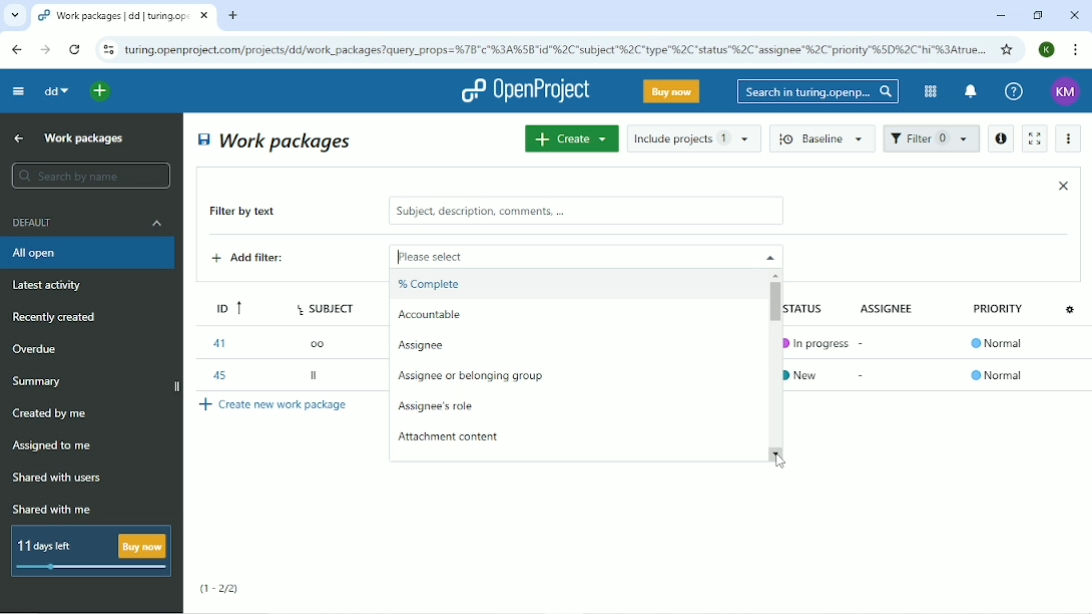  I want to click on oo, so click(323, 342).